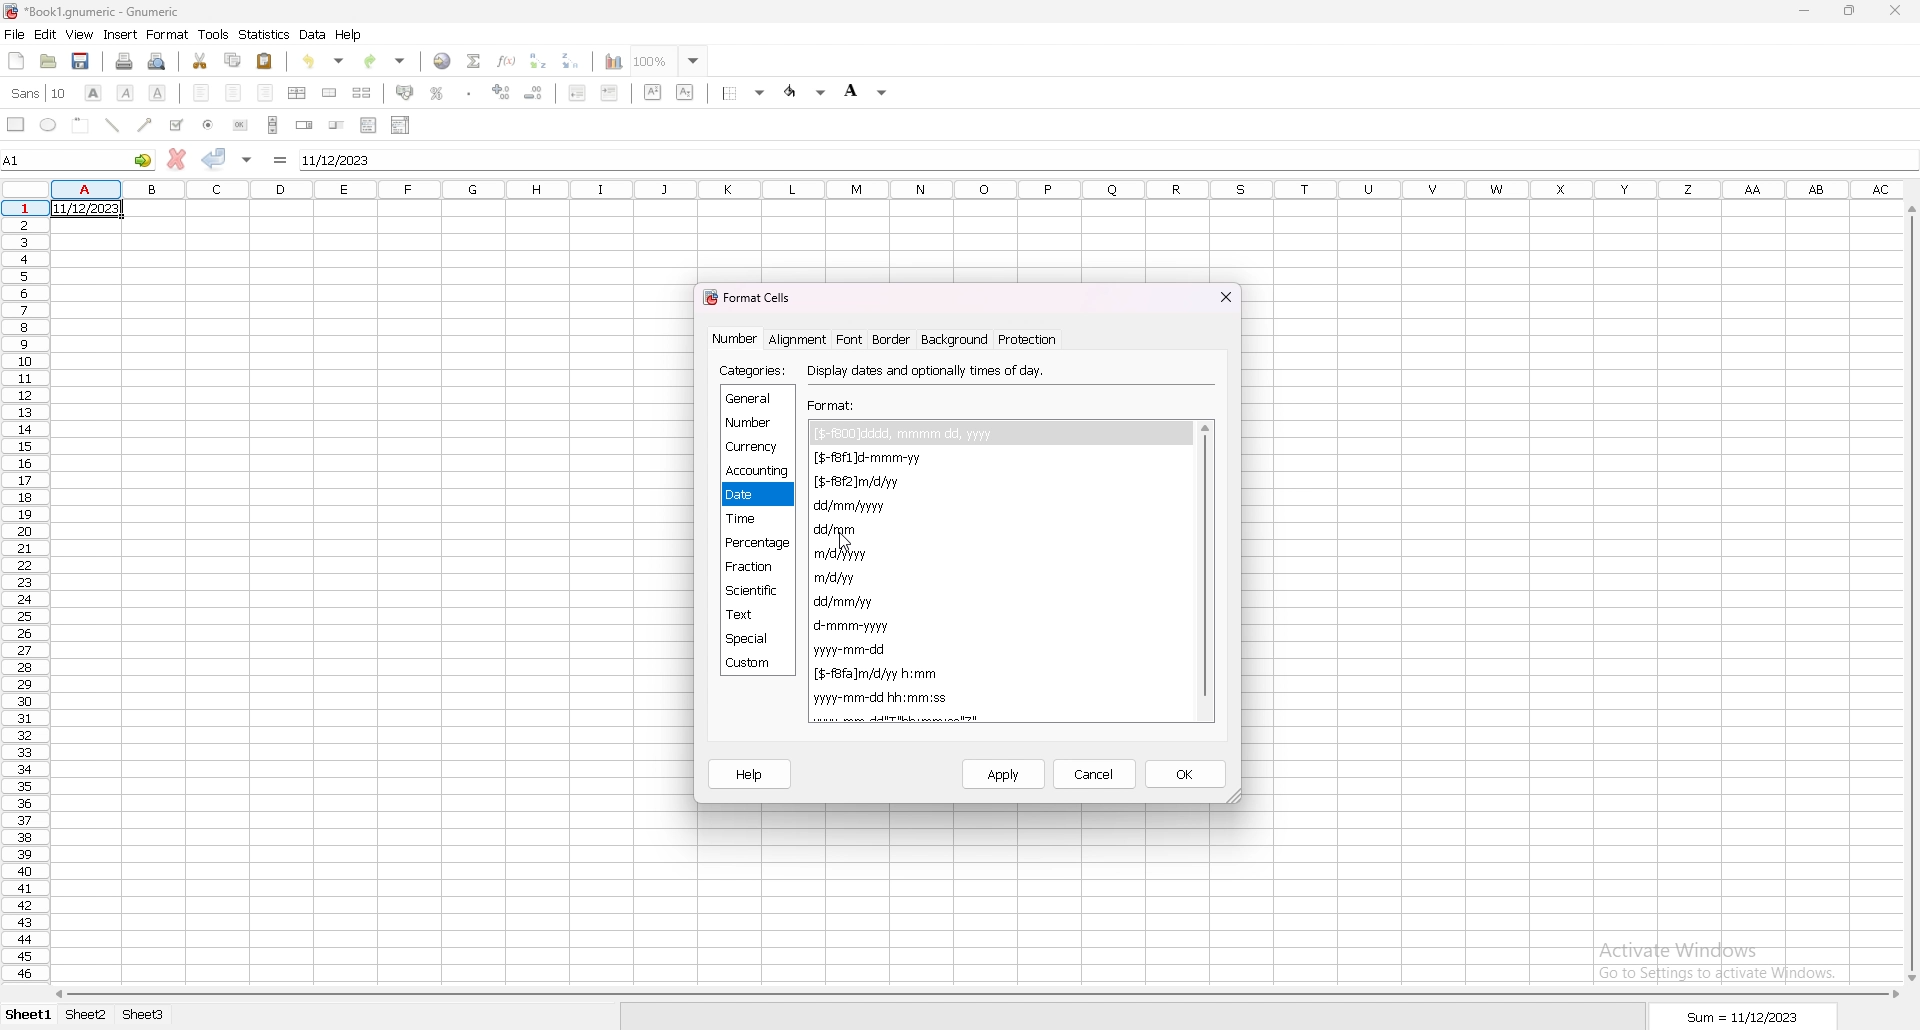  I want to click on special, so click(755, 639).